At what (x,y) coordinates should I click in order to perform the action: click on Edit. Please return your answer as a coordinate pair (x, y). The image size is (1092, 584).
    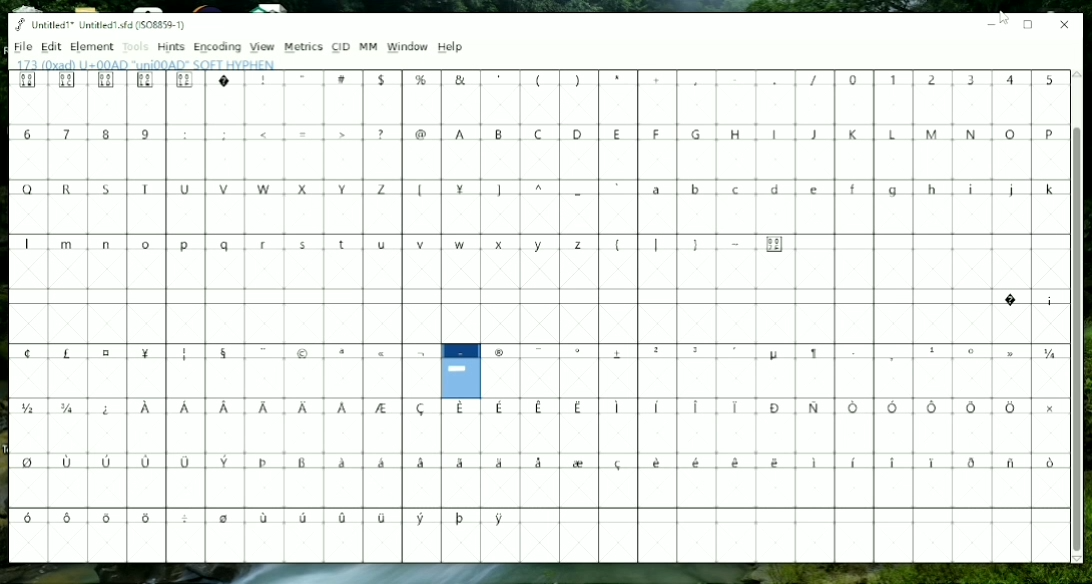
    Looking at the image, I should click on (51, 47).